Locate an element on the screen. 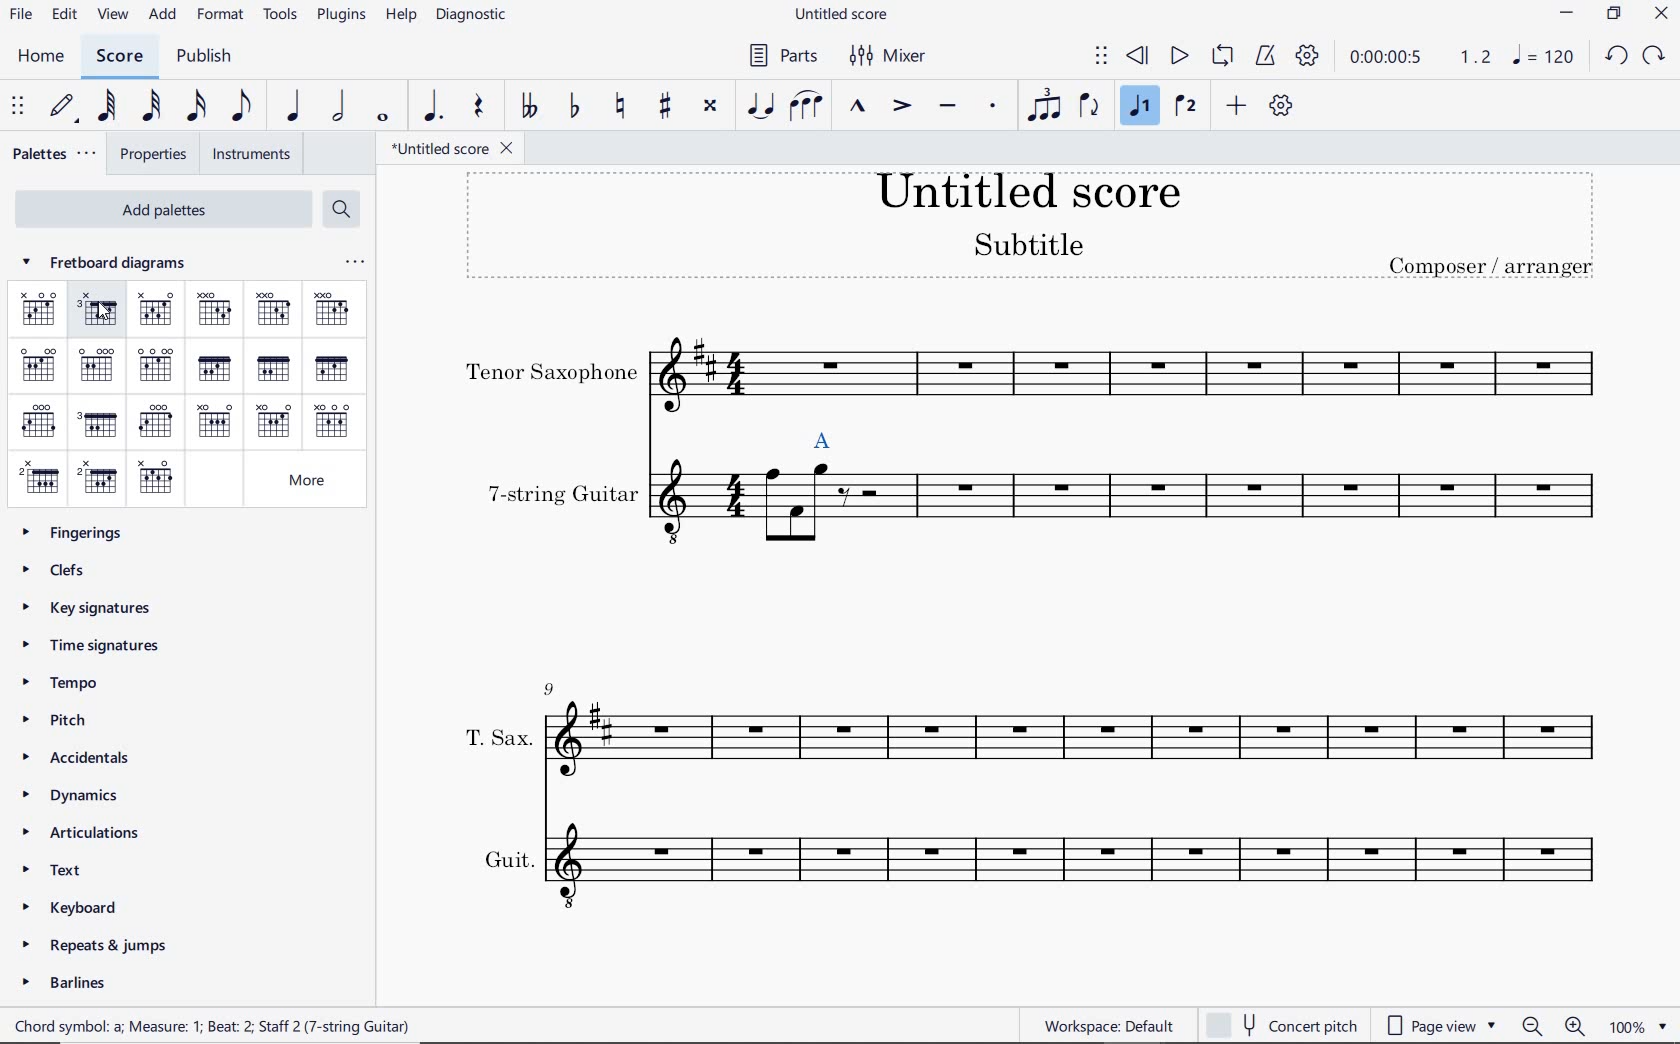  DEFAULT (STEP TIME) is located at coordinates (63, 109).